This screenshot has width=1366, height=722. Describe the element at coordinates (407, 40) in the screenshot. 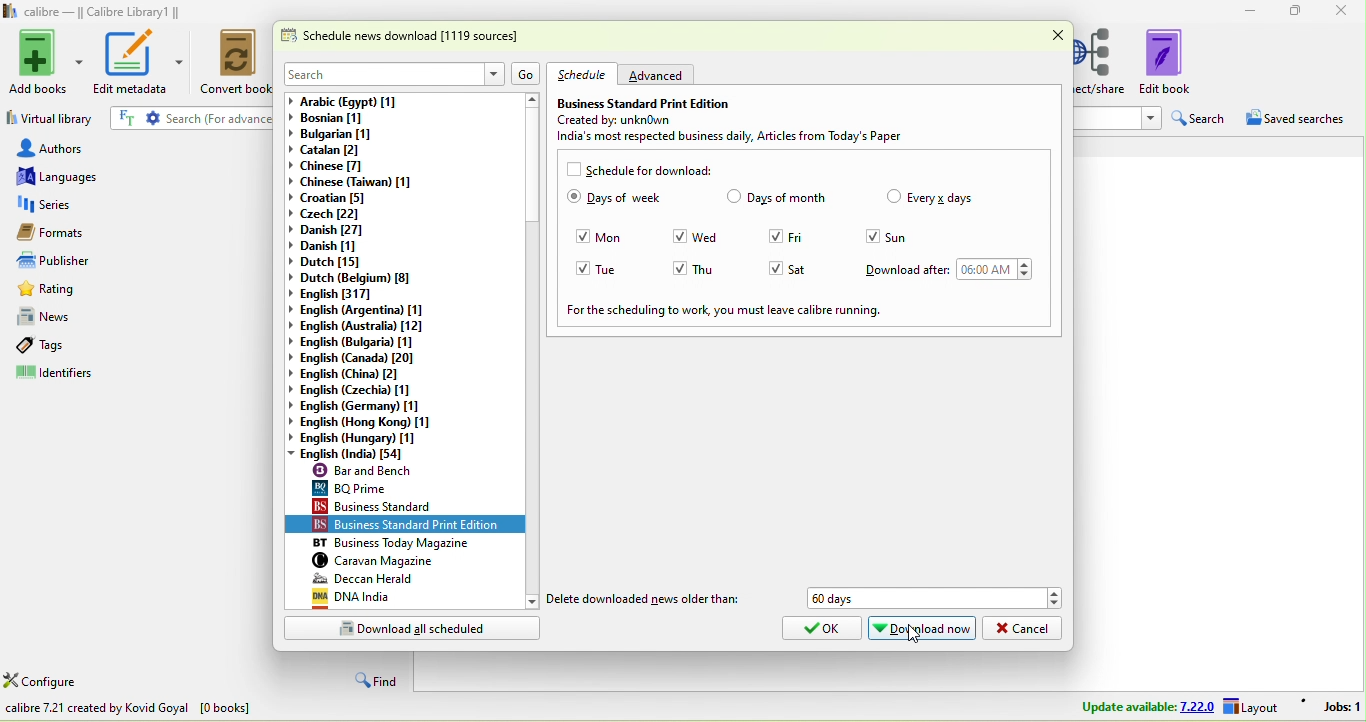

I see `schedule news download [1119 sources]` at that location.